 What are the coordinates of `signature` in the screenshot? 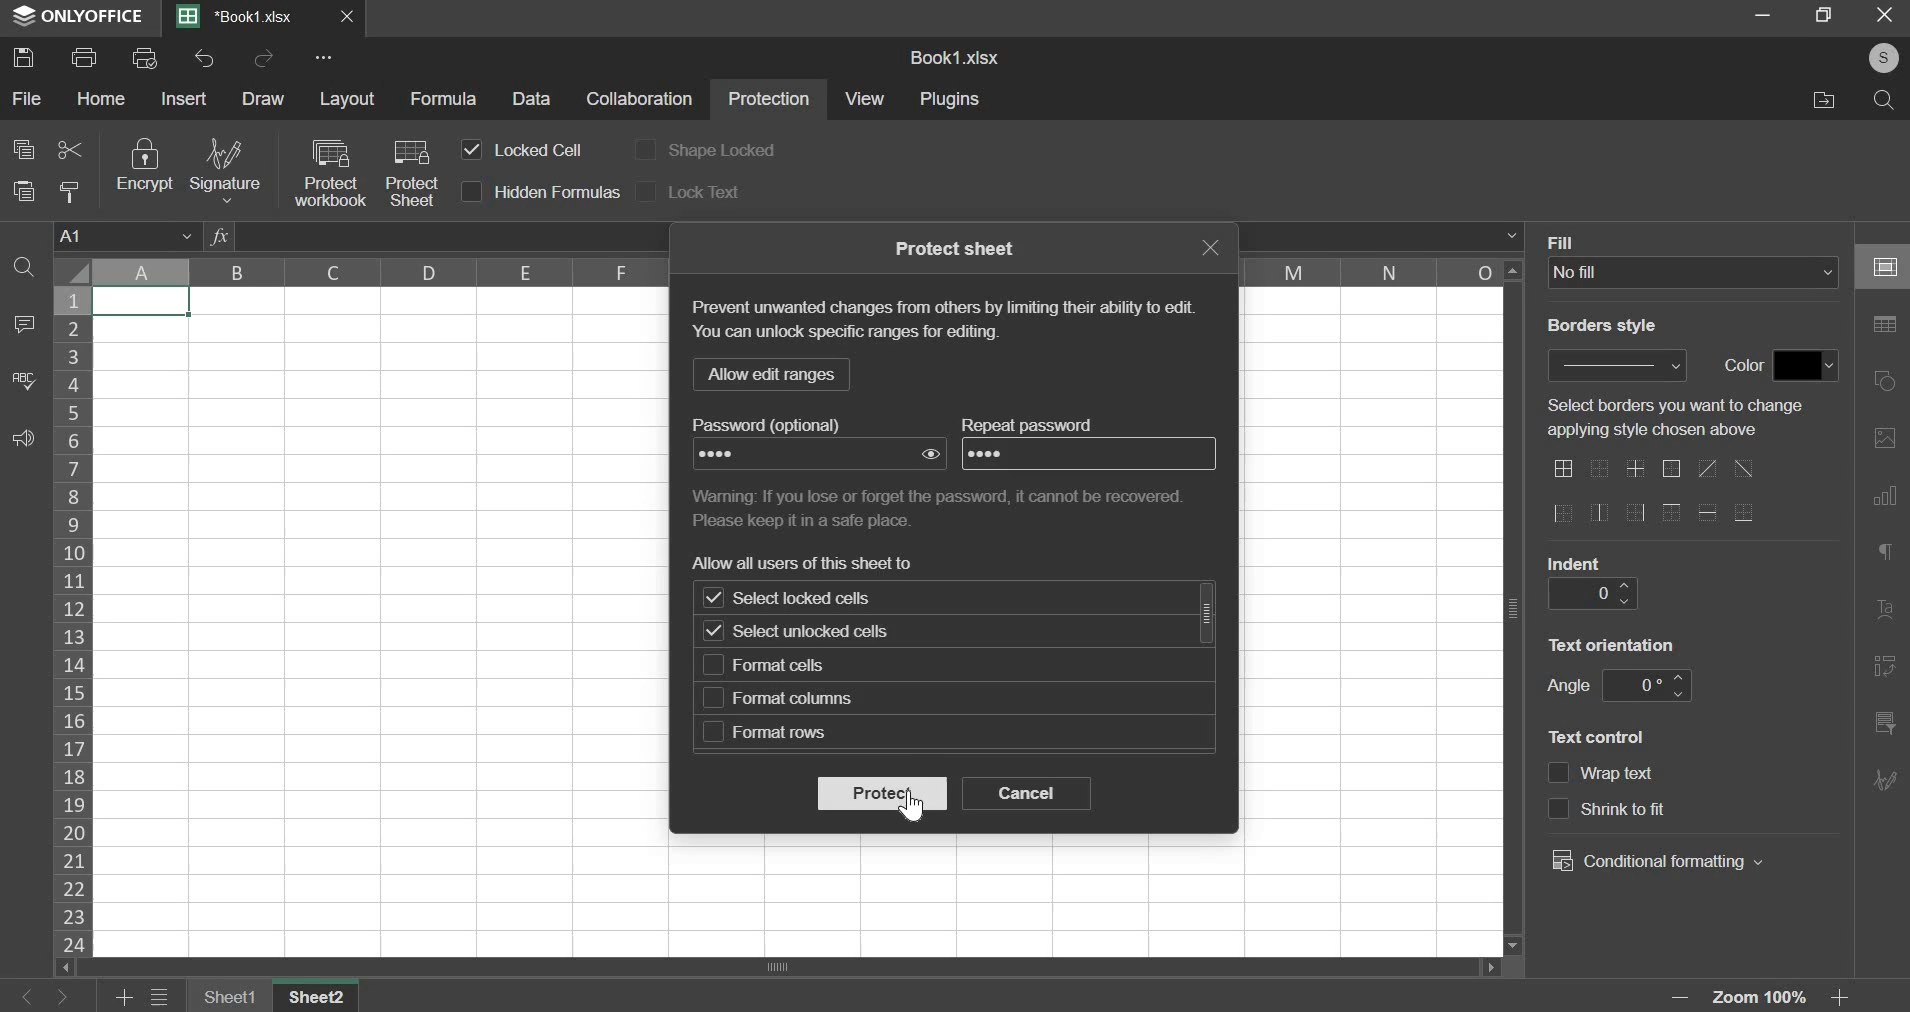 It's located at (223, 170).